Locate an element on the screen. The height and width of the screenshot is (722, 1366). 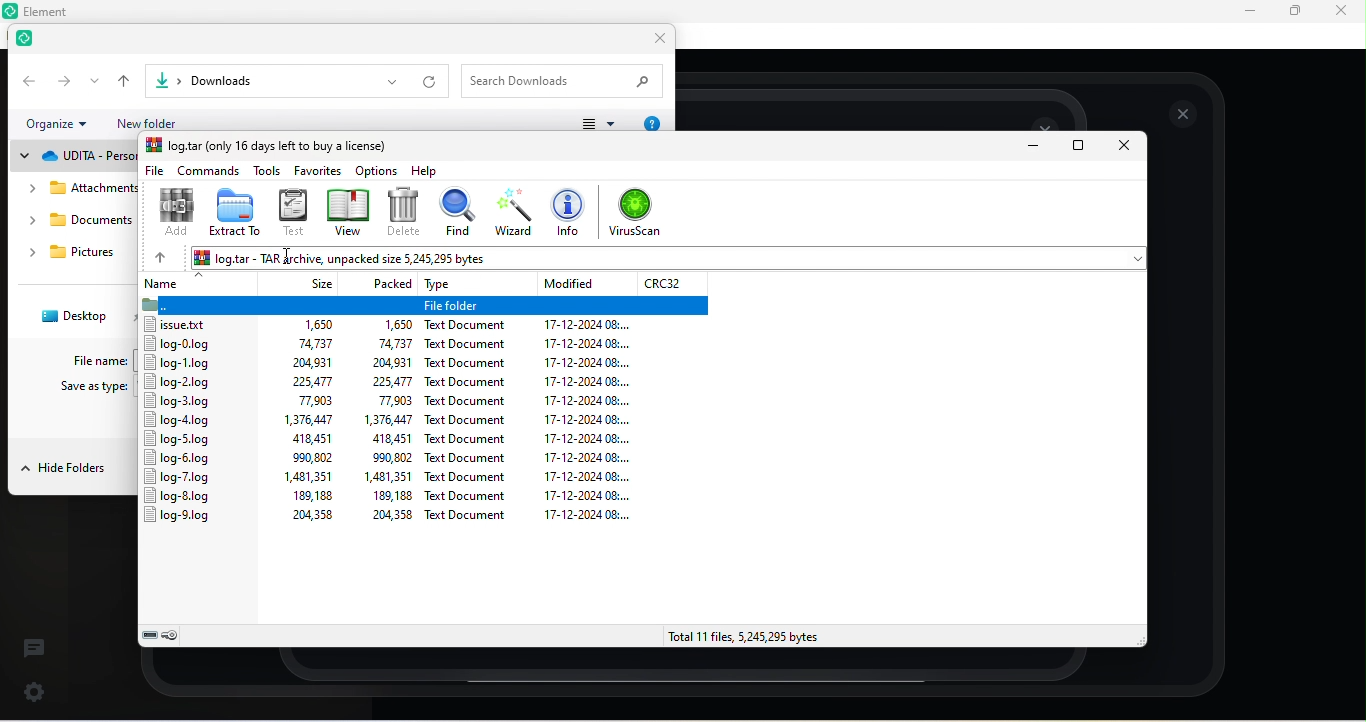
File Folder is located at coordinates (457, 306).